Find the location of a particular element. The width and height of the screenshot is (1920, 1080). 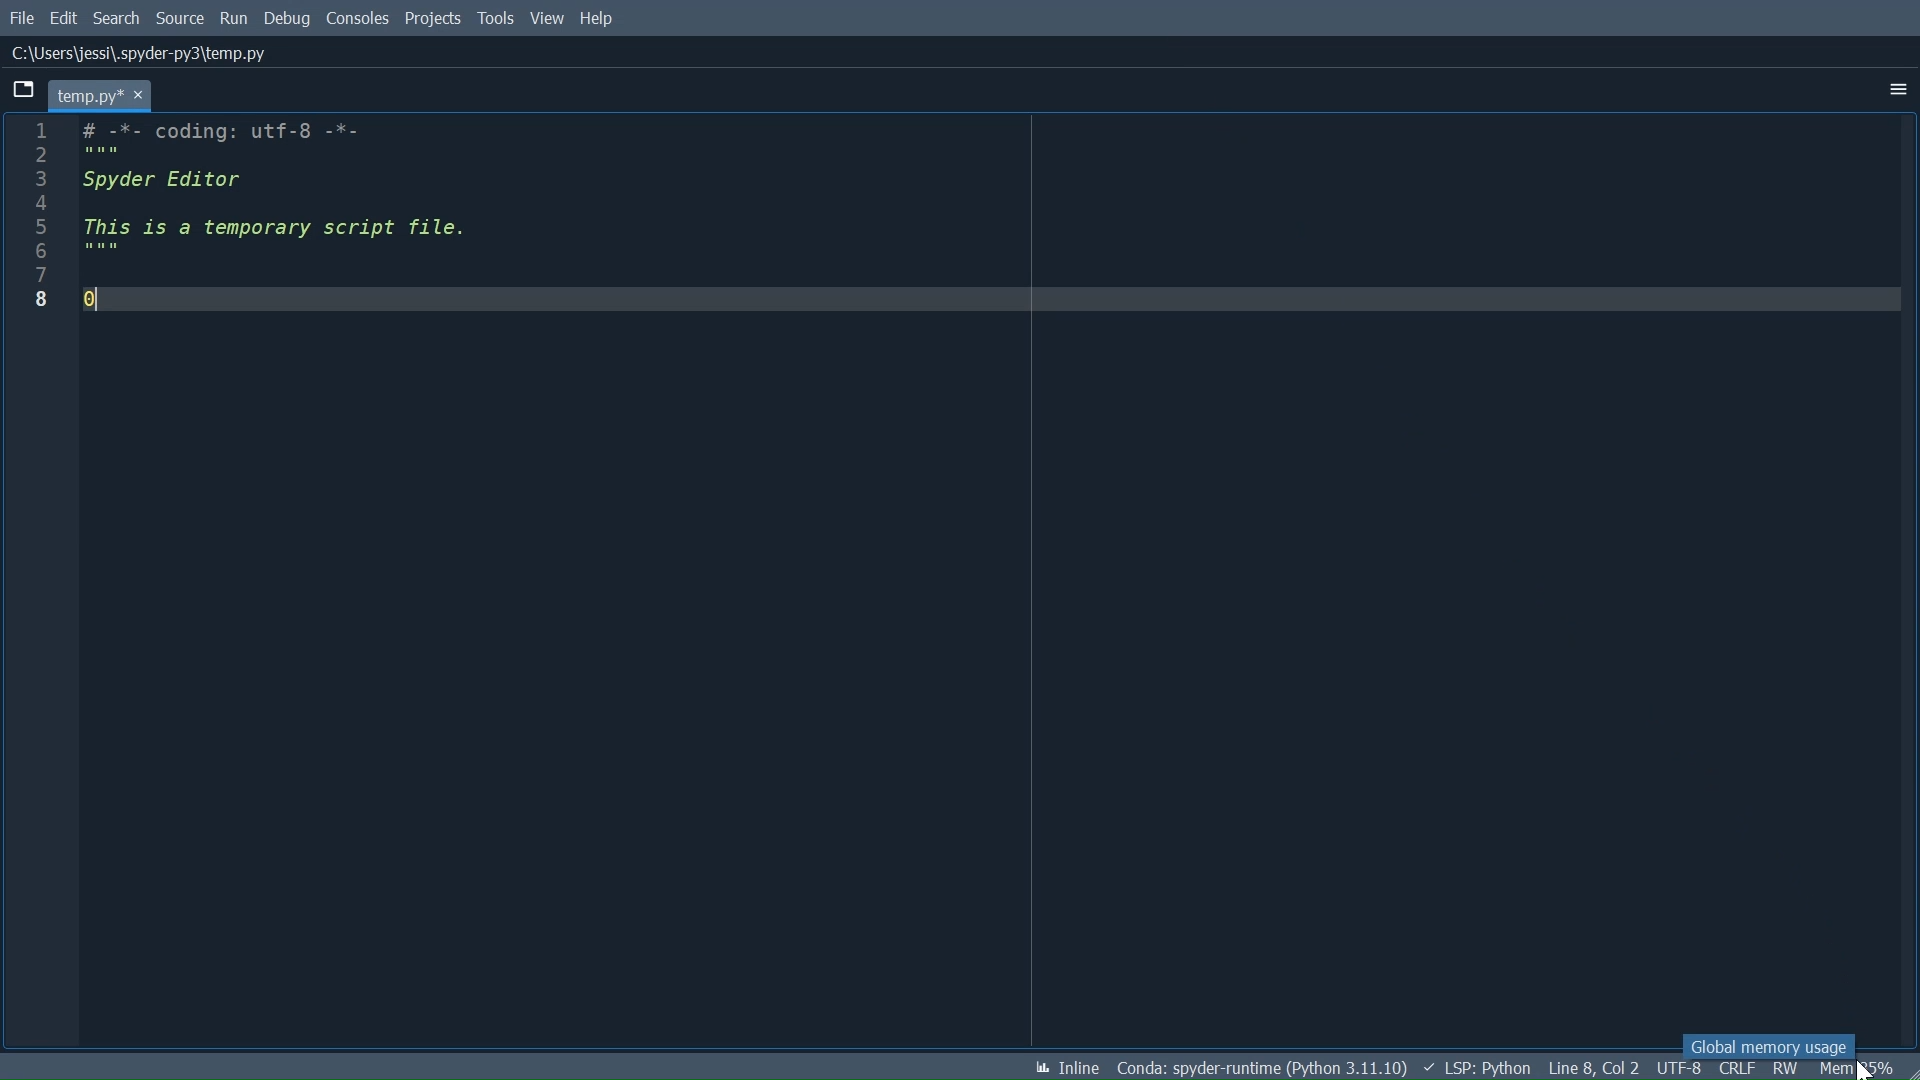

Memory Usage is located at coordinates (1853, 1069).